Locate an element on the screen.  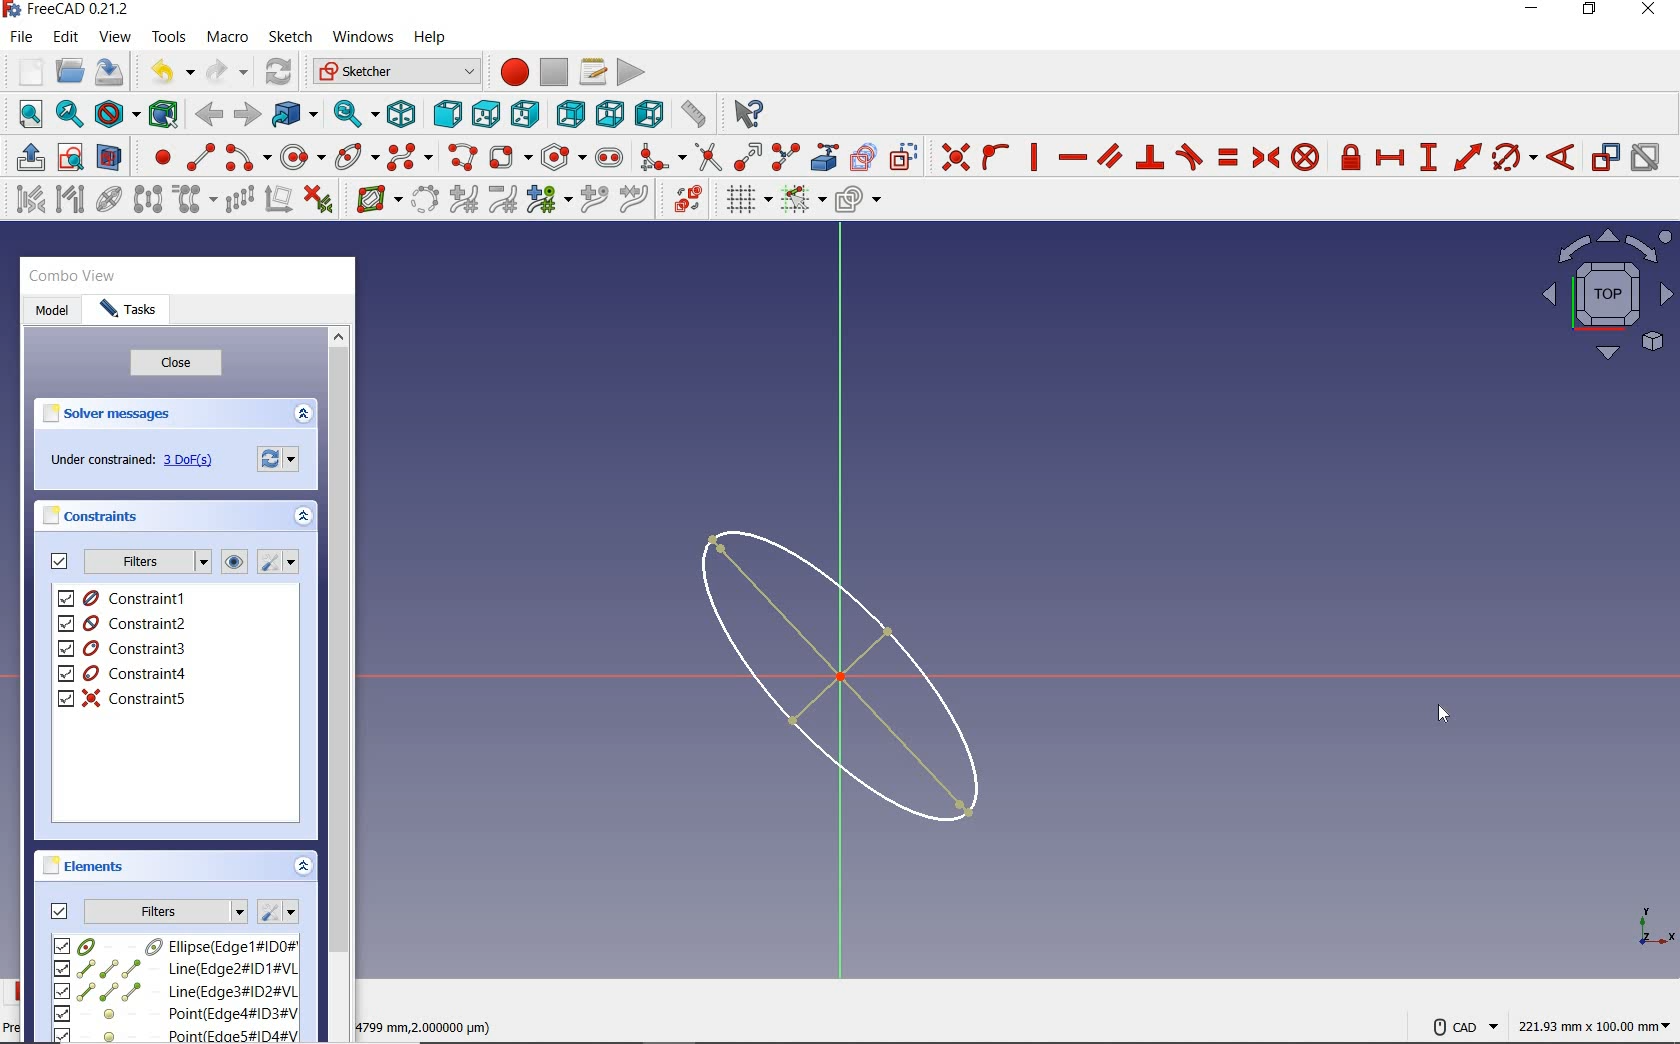
measurement is located at coordinates (1596, 1023).